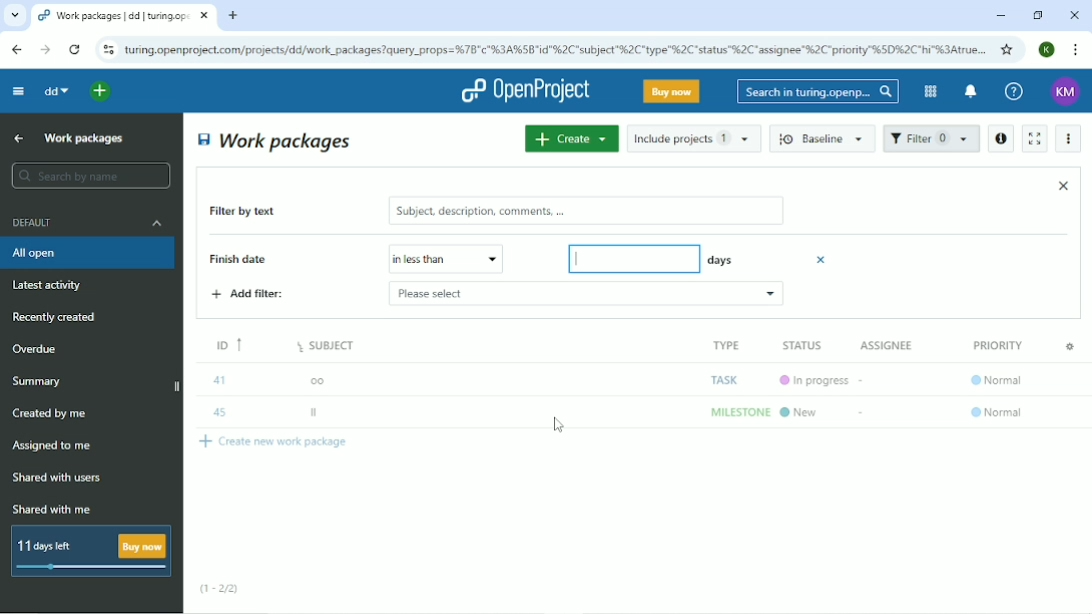 The image size is (1092, 614). I want to click on oo, so click(320, 377).